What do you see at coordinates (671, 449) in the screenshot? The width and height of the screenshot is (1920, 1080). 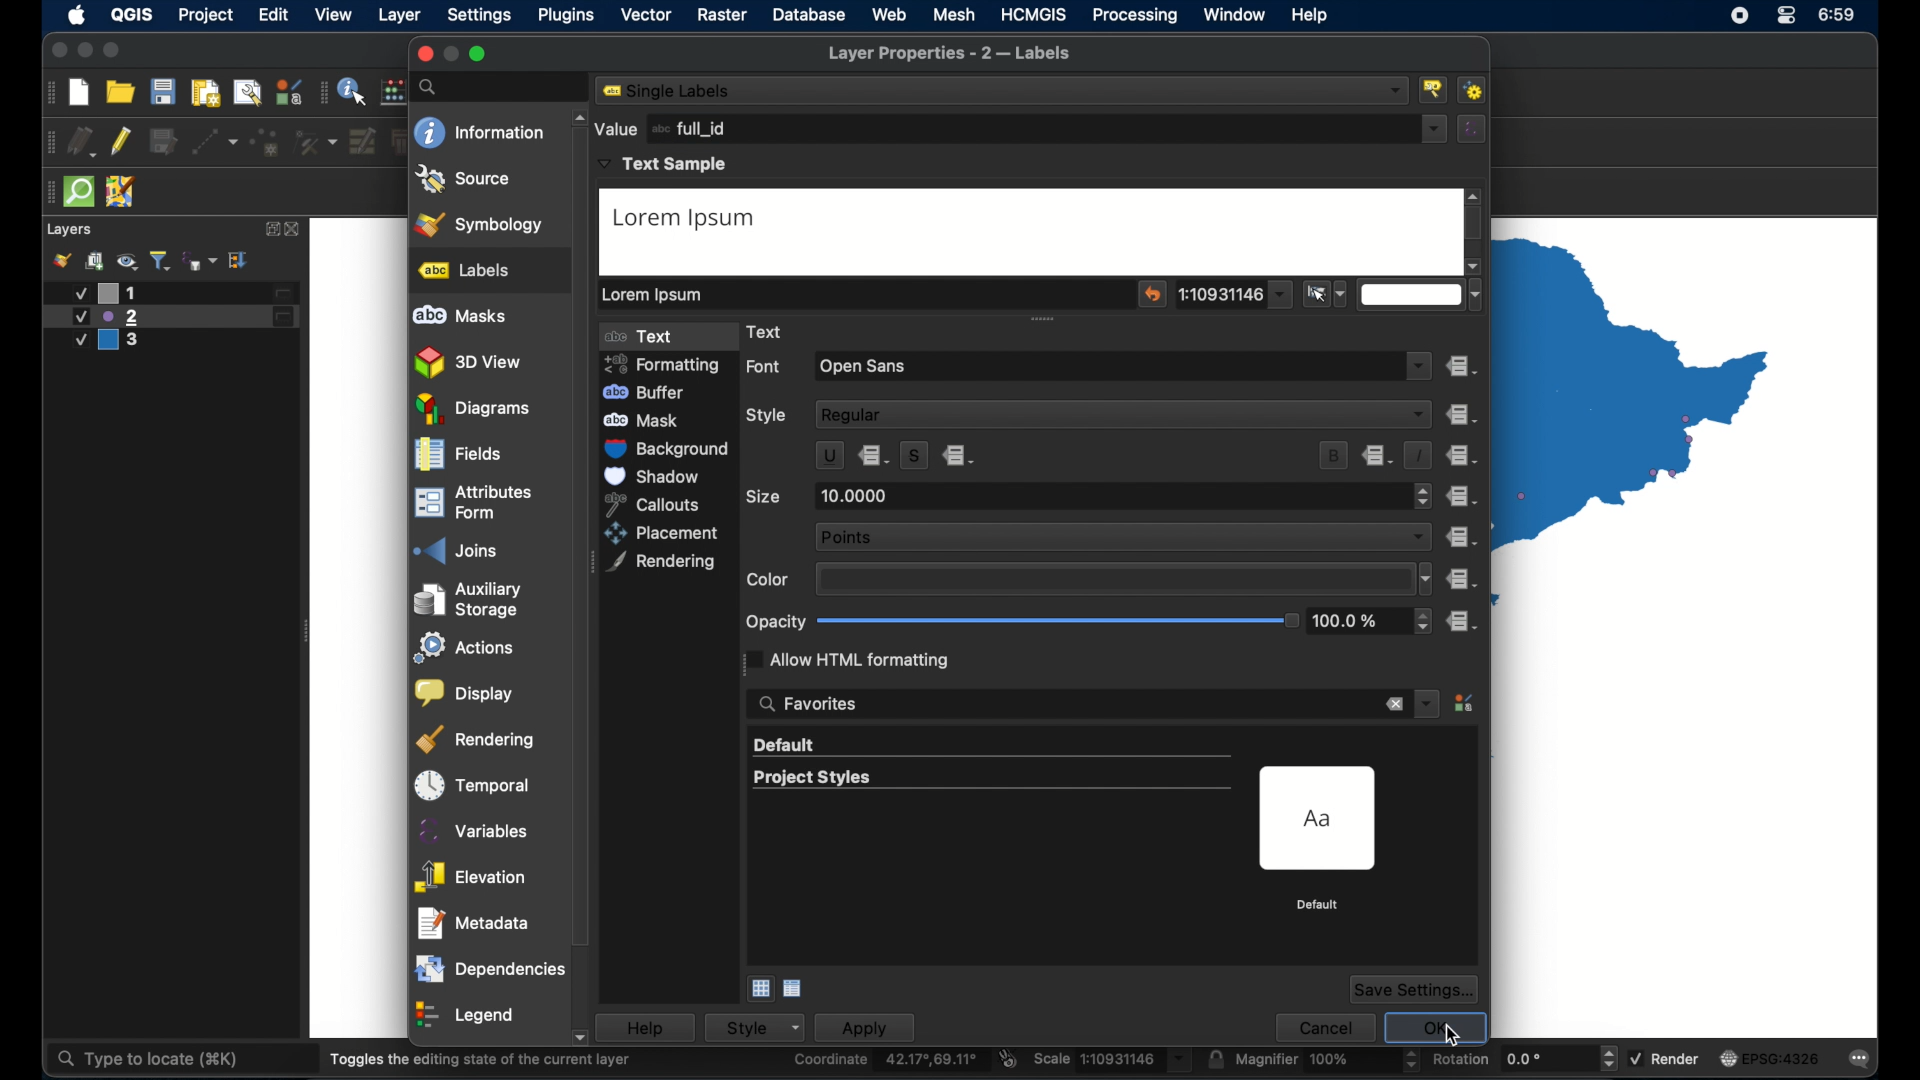 I see `background` at bounding box center [671, 449].